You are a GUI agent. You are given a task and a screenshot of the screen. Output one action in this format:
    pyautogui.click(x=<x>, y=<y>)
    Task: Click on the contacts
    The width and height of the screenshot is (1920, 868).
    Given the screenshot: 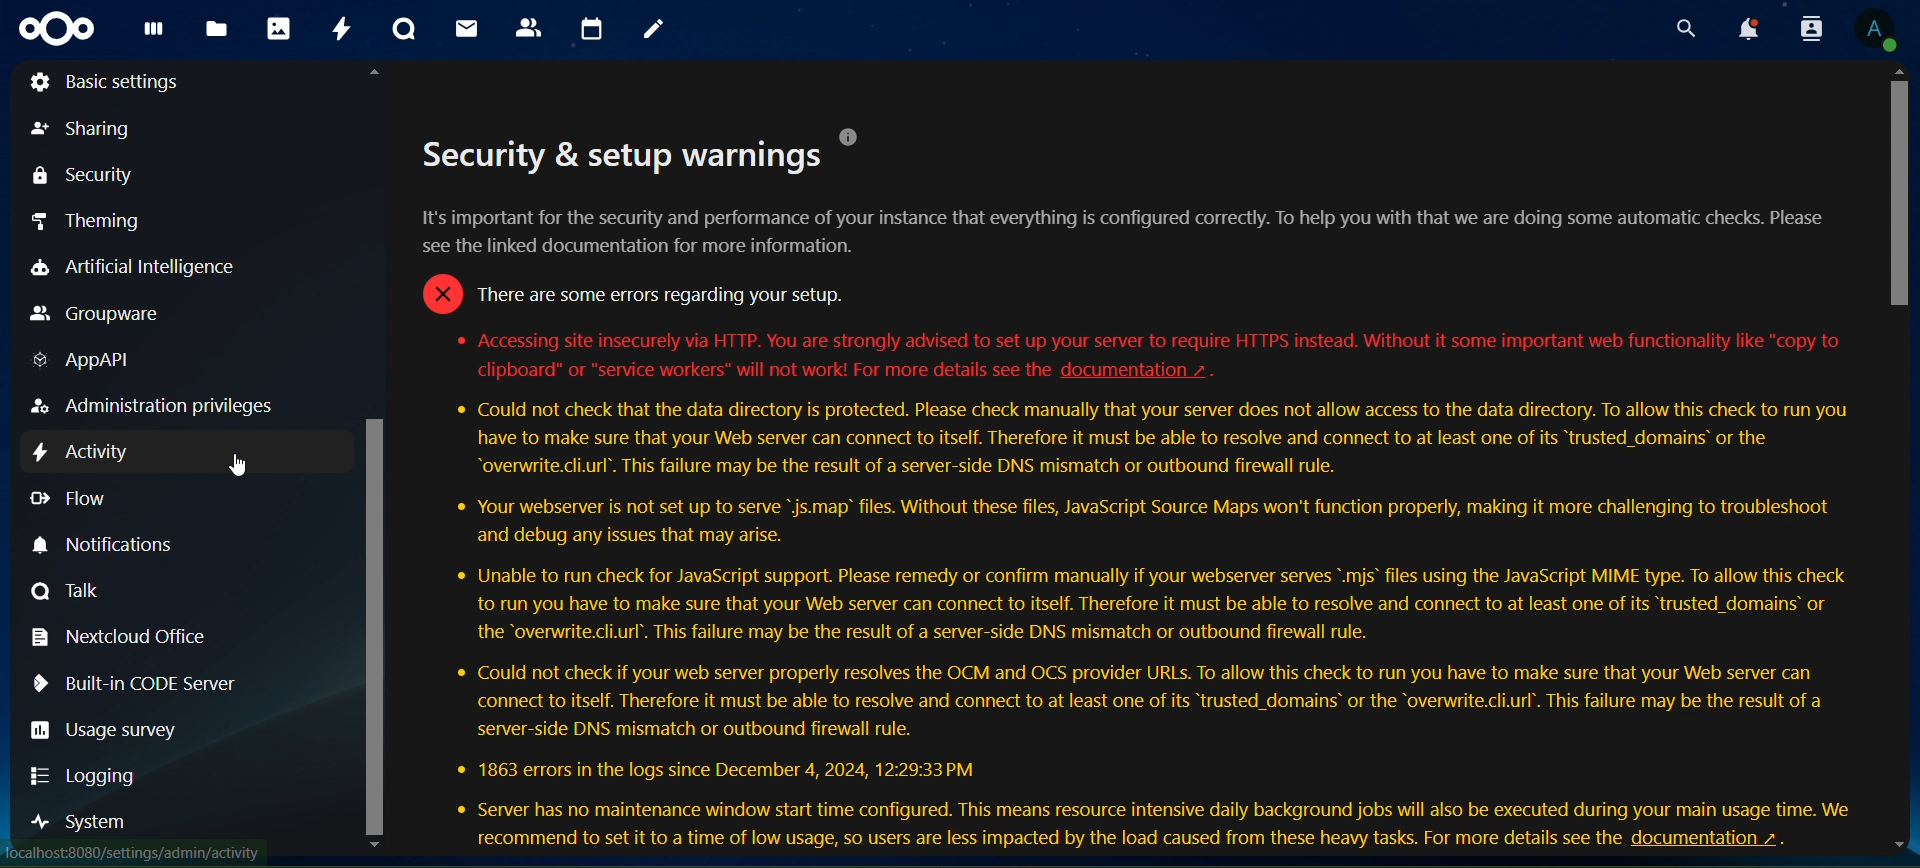 What is the action you would take?
    pyautogui.click(x=529, y=28)
    